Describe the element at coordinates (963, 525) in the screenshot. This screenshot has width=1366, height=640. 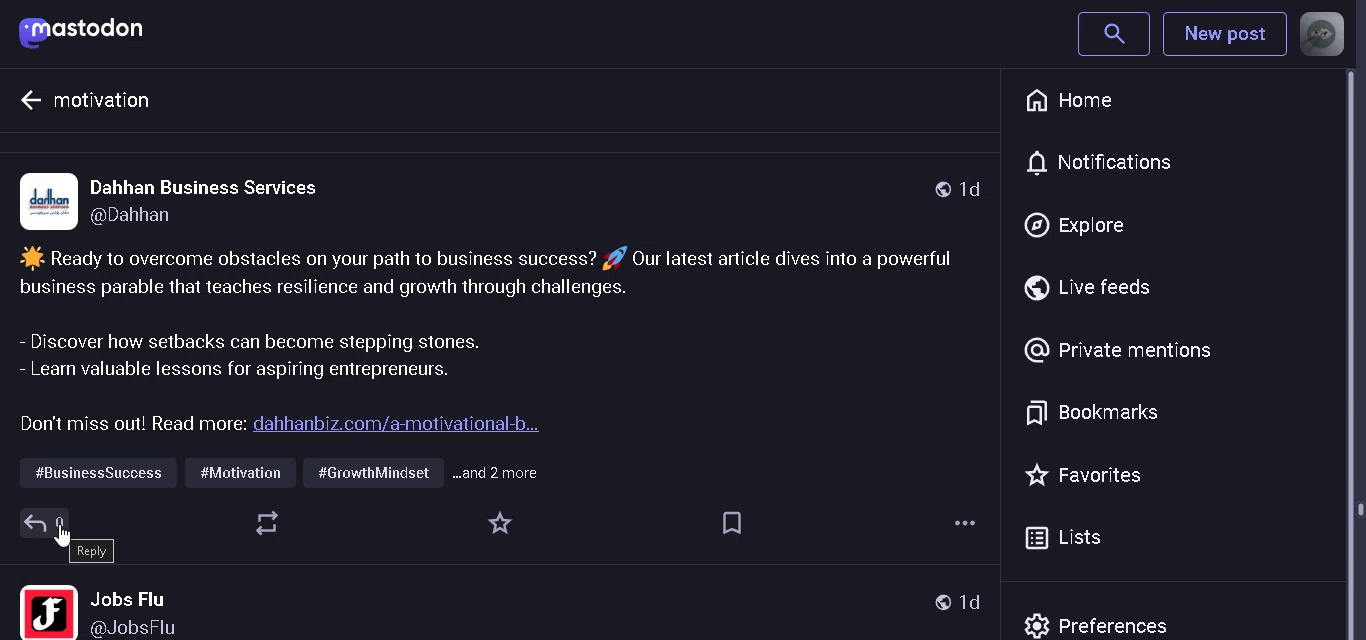
I see `more` at that location.